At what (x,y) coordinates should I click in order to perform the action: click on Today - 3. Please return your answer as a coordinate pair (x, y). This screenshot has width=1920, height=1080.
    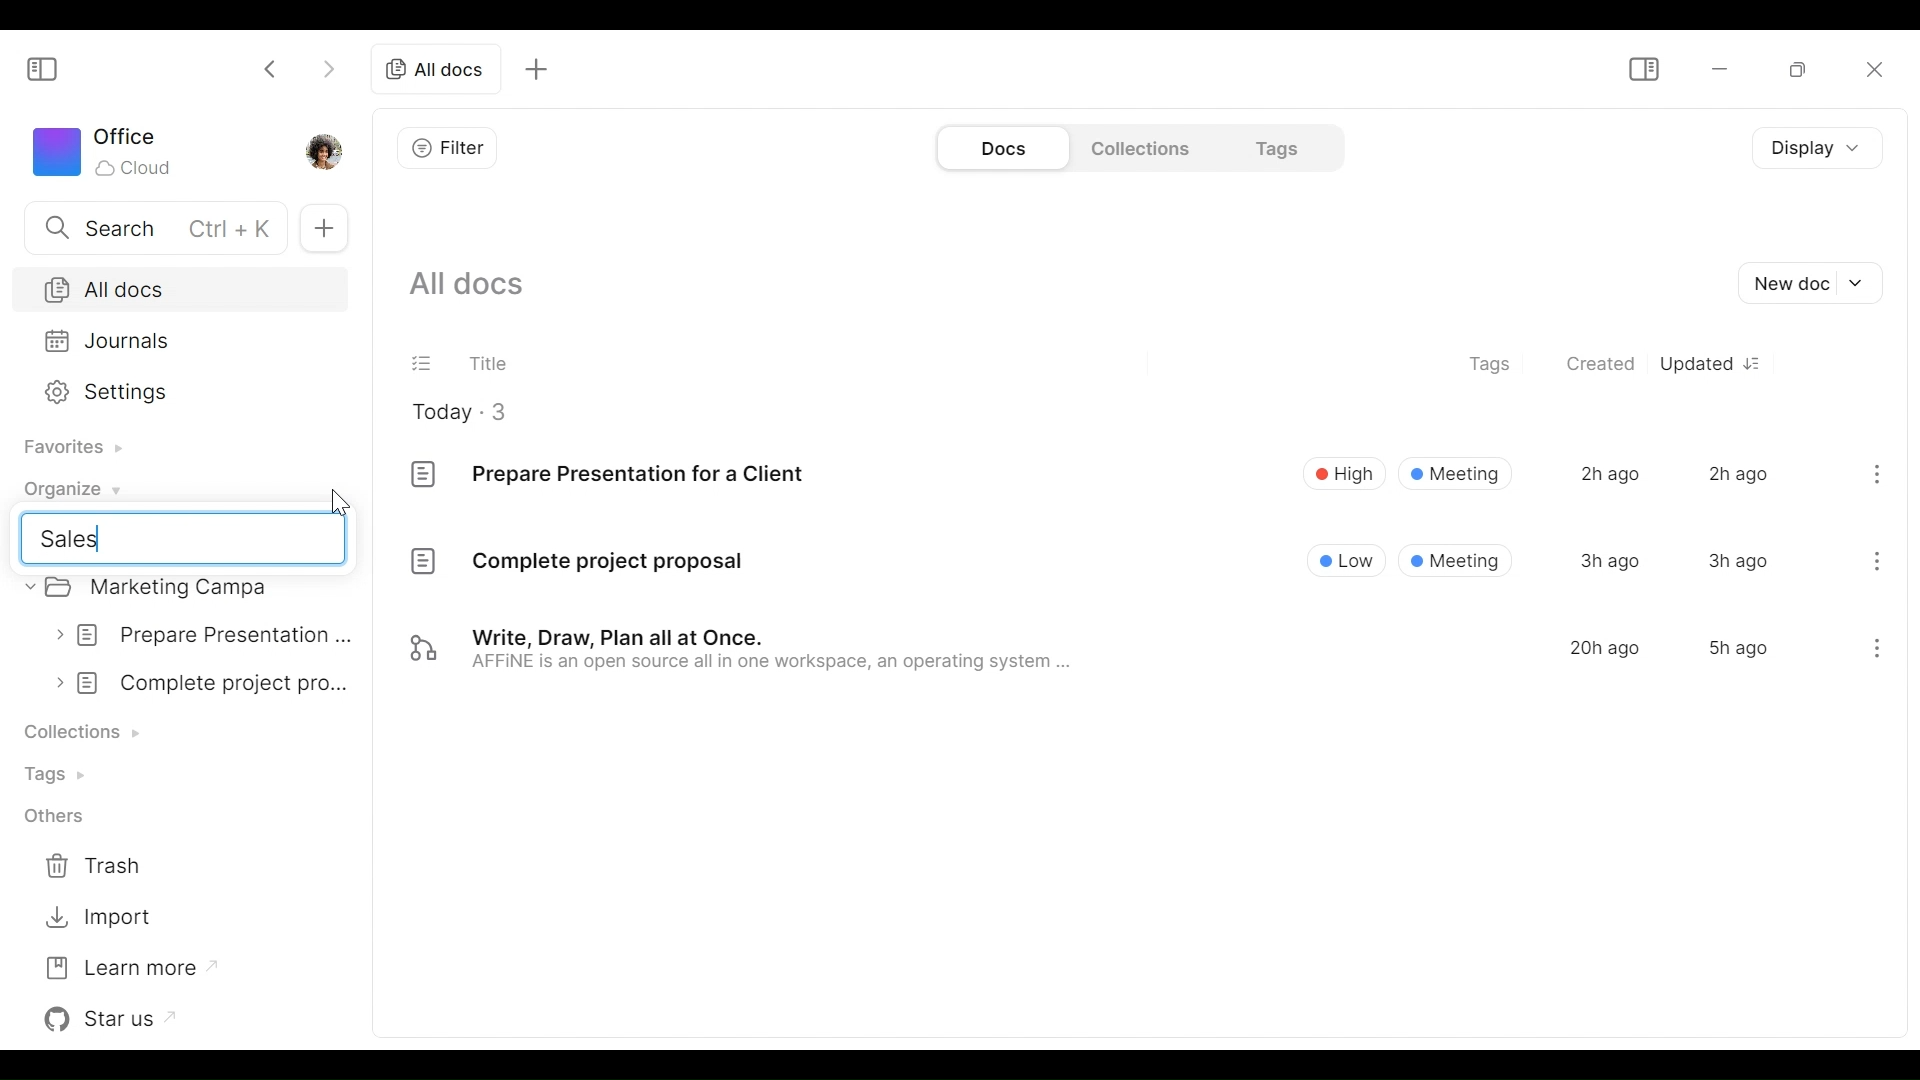
    Looking at the image, I should click on (475, 411).